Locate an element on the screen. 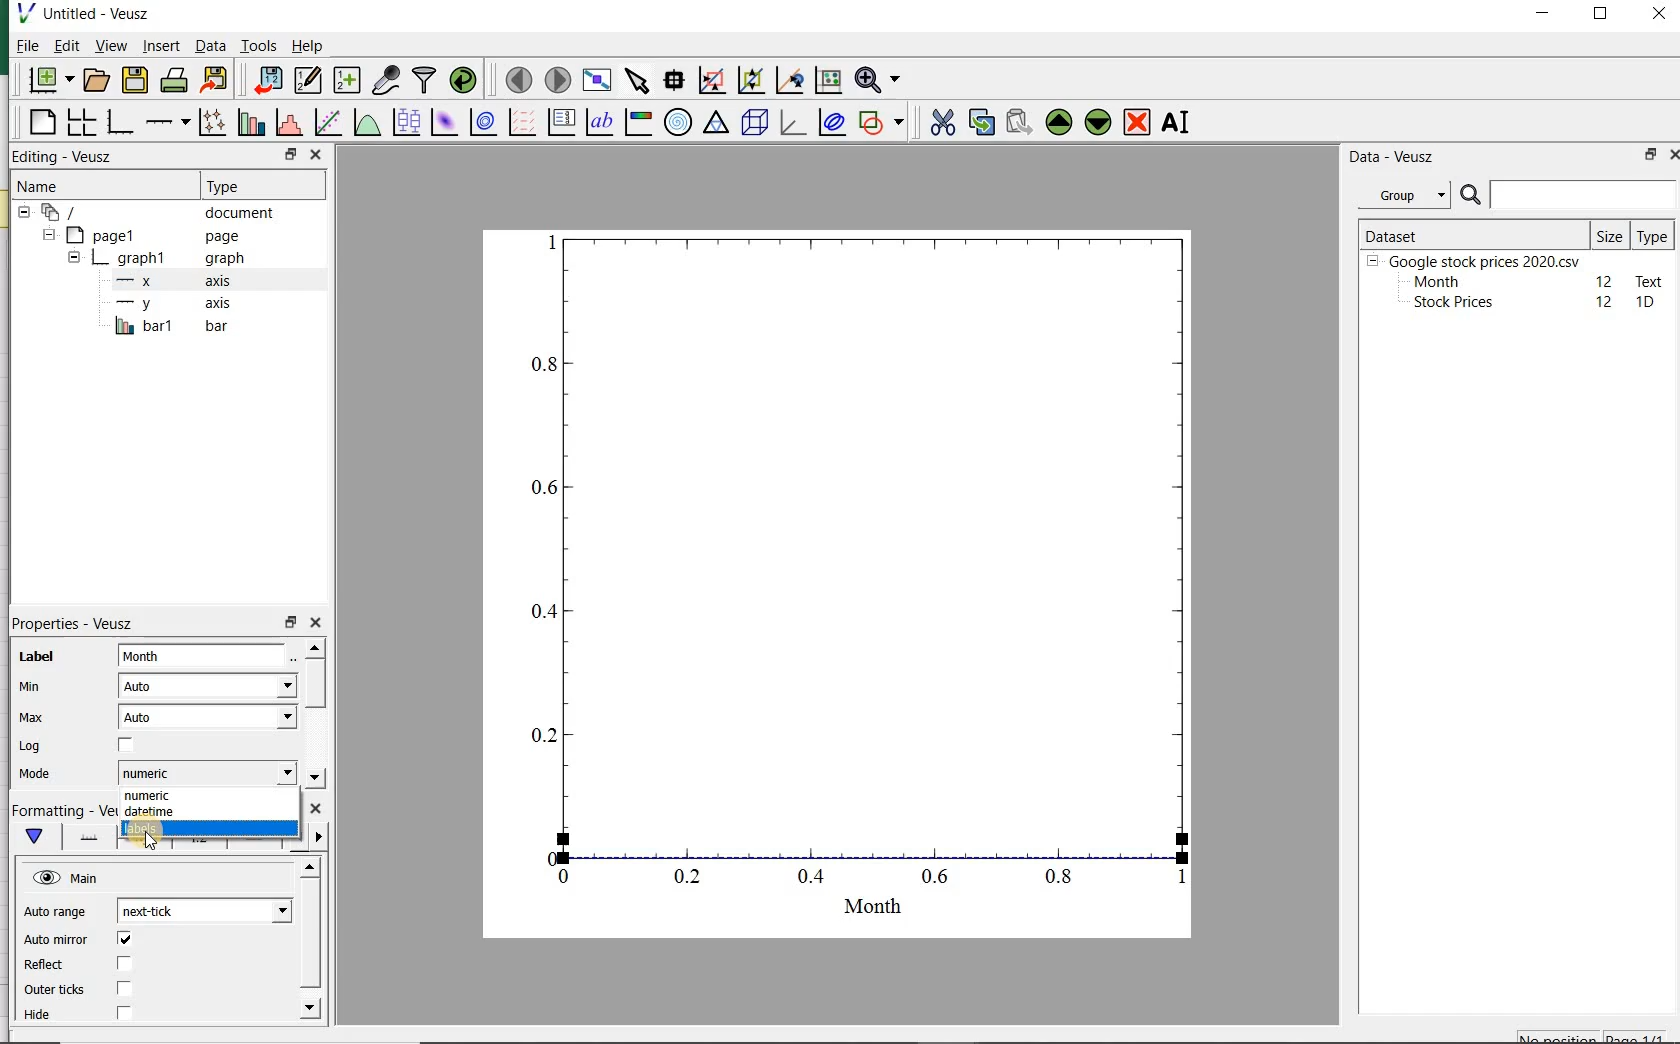 This screenshot has height=1044, width=1680. base graph is located at coordinates (119, 123).